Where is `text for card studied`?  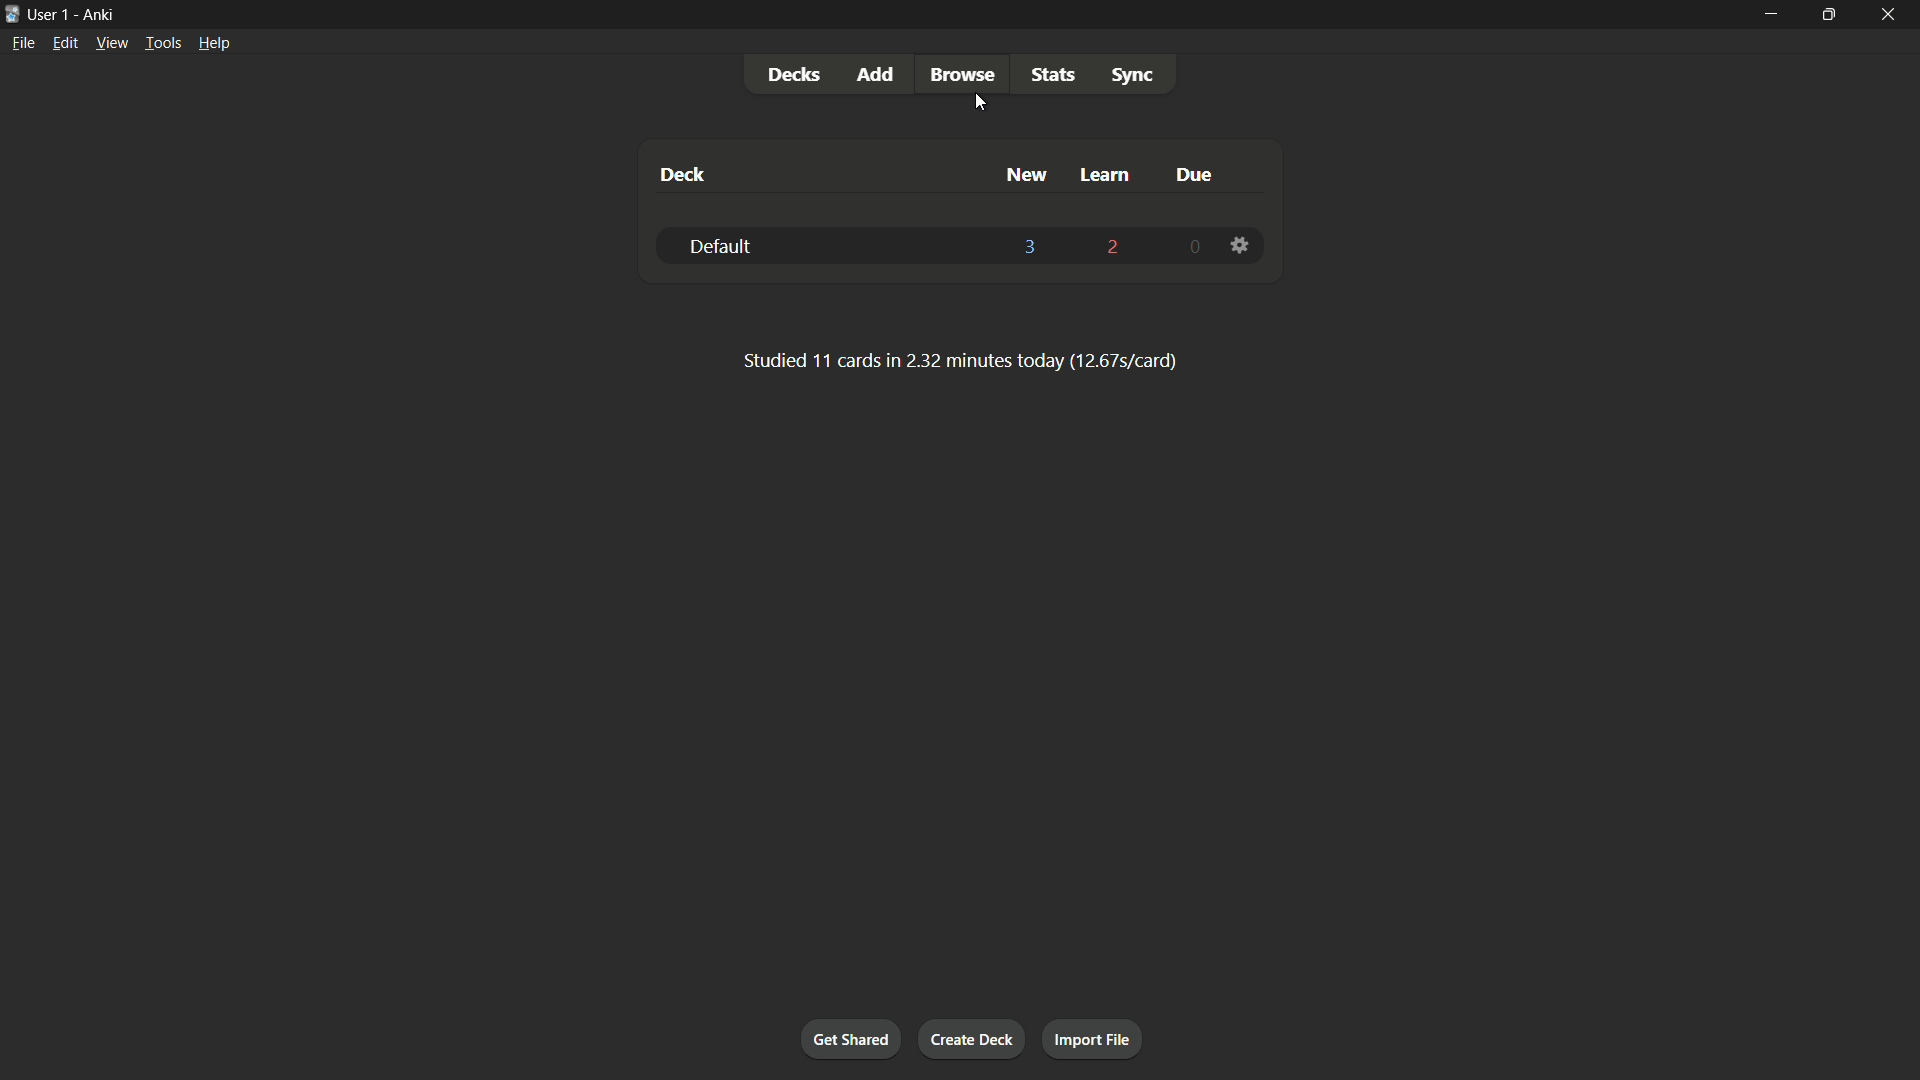
text for card studied is located at coordinates (962, 362).